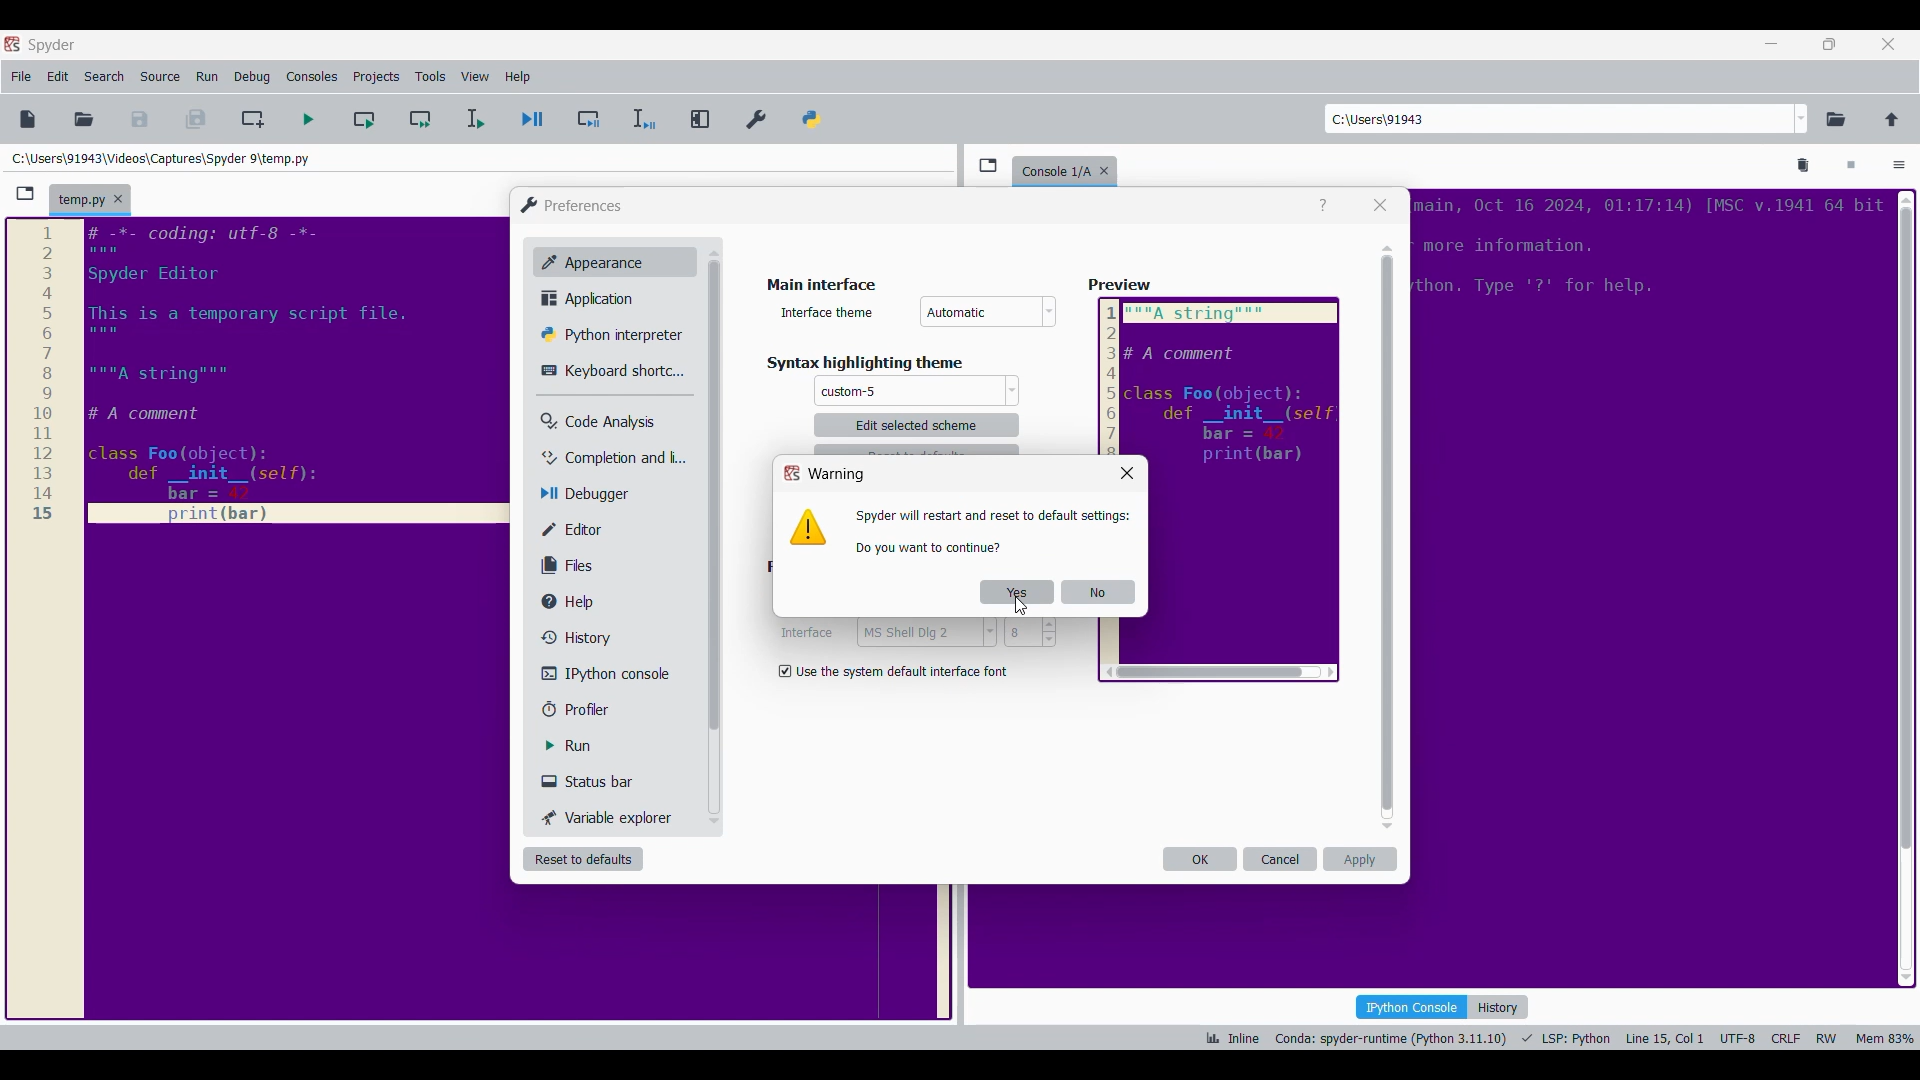  I want to click on Apply, so click(1361, 859).